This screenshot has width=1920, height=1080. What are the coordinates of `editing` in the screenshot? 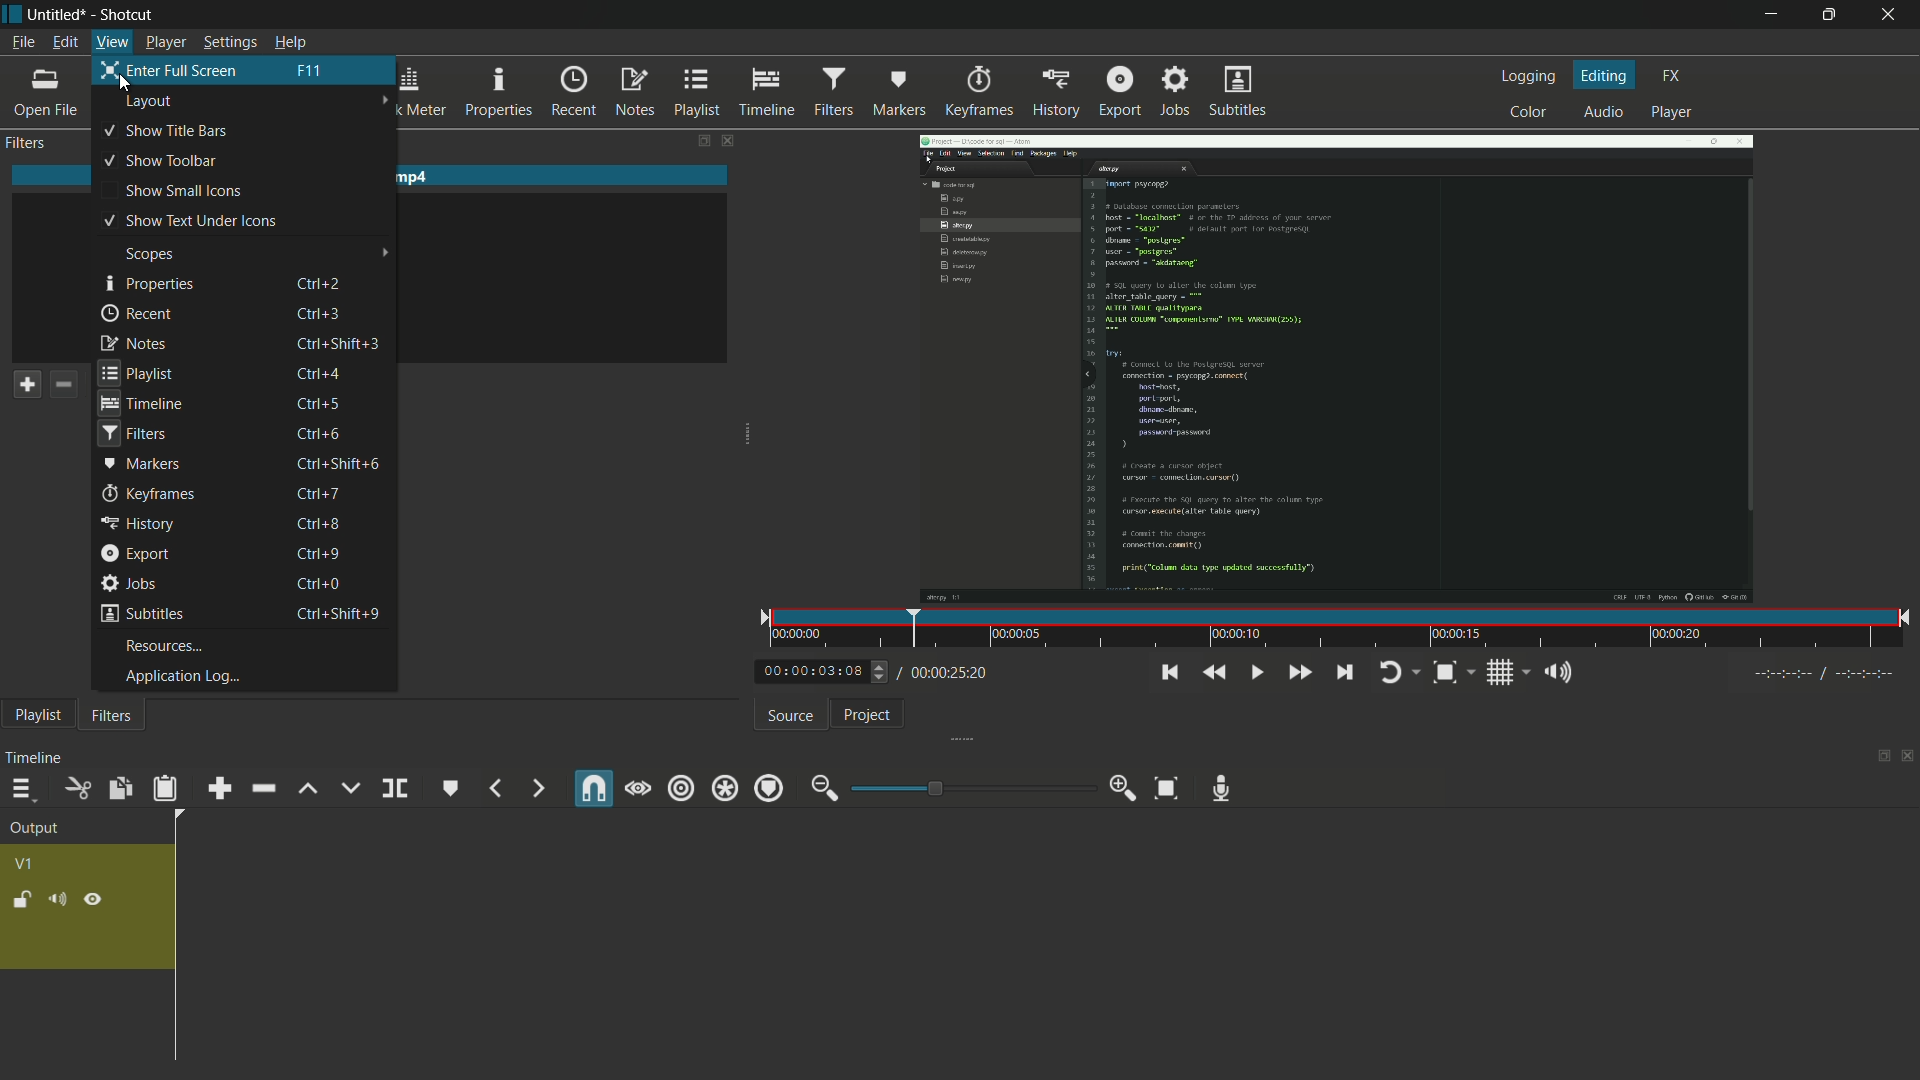 It's located at (1604, 76).